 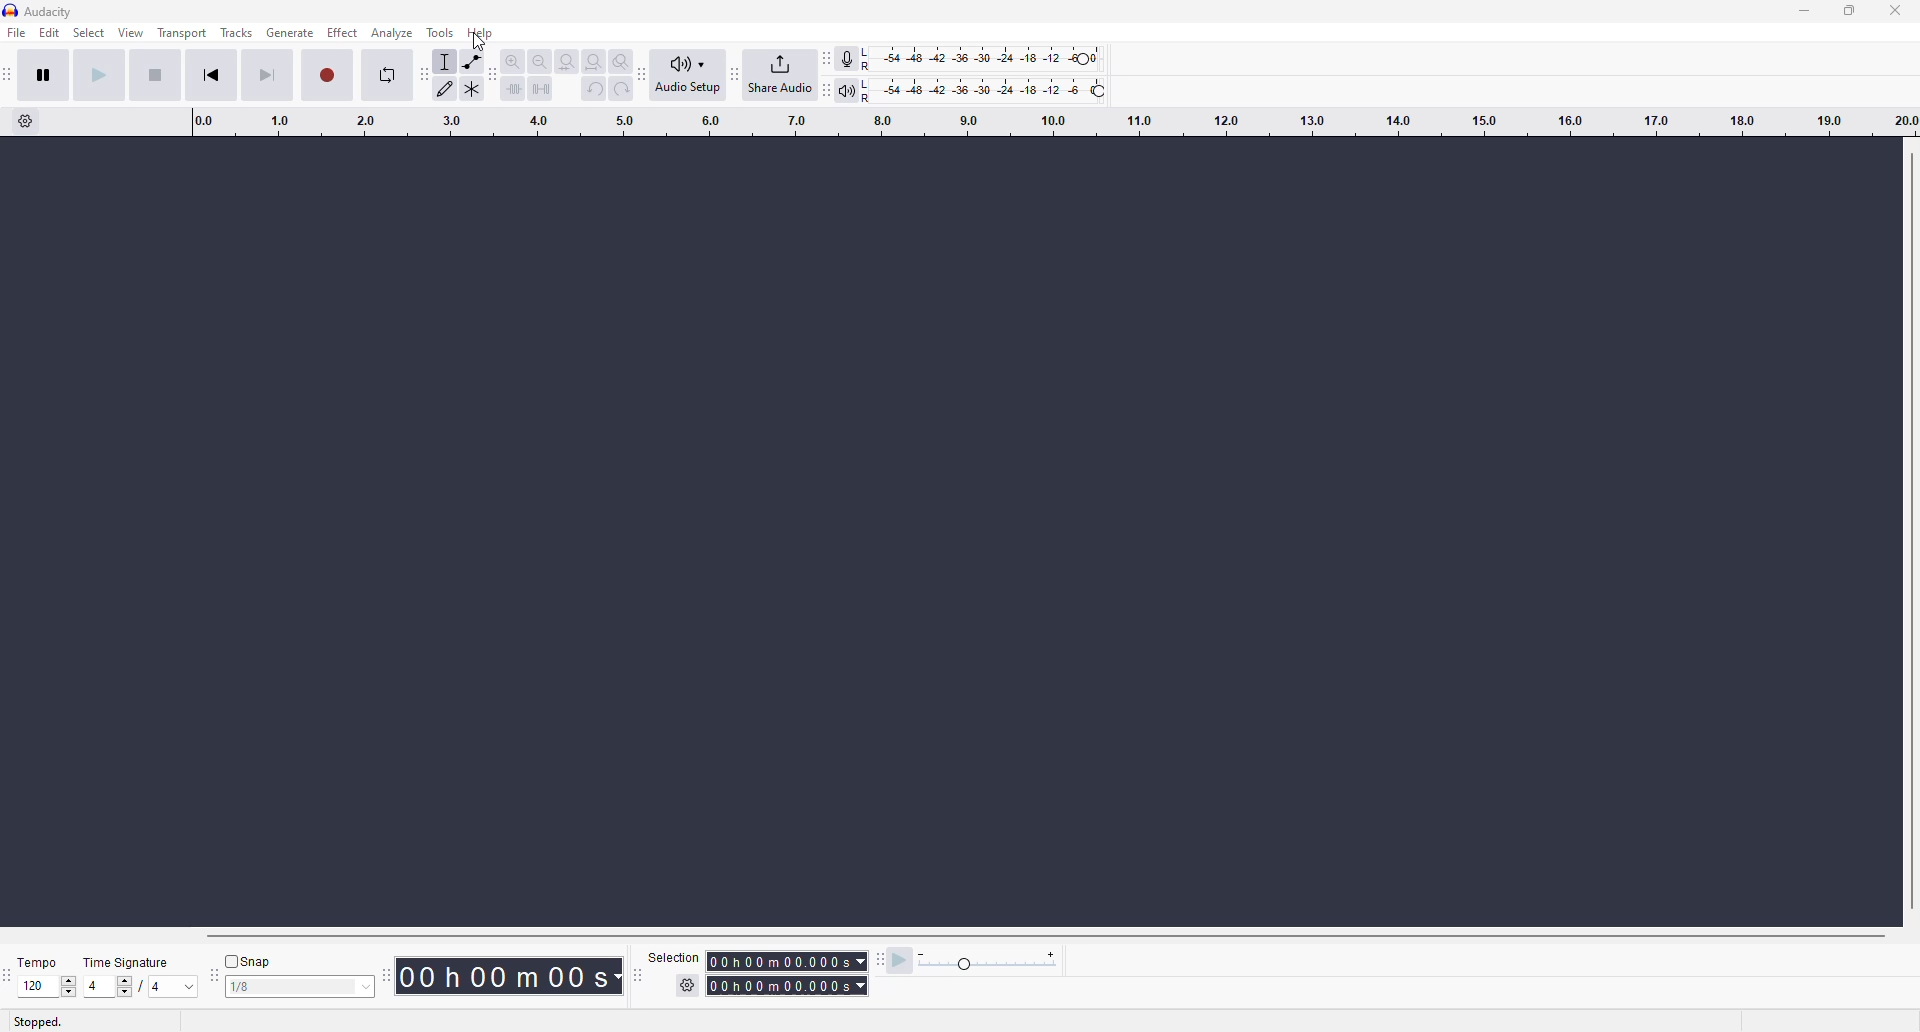 What do you see at coordinates (667, 956) in the screenshot?
I see `selection` at bounding box center [667, 956].